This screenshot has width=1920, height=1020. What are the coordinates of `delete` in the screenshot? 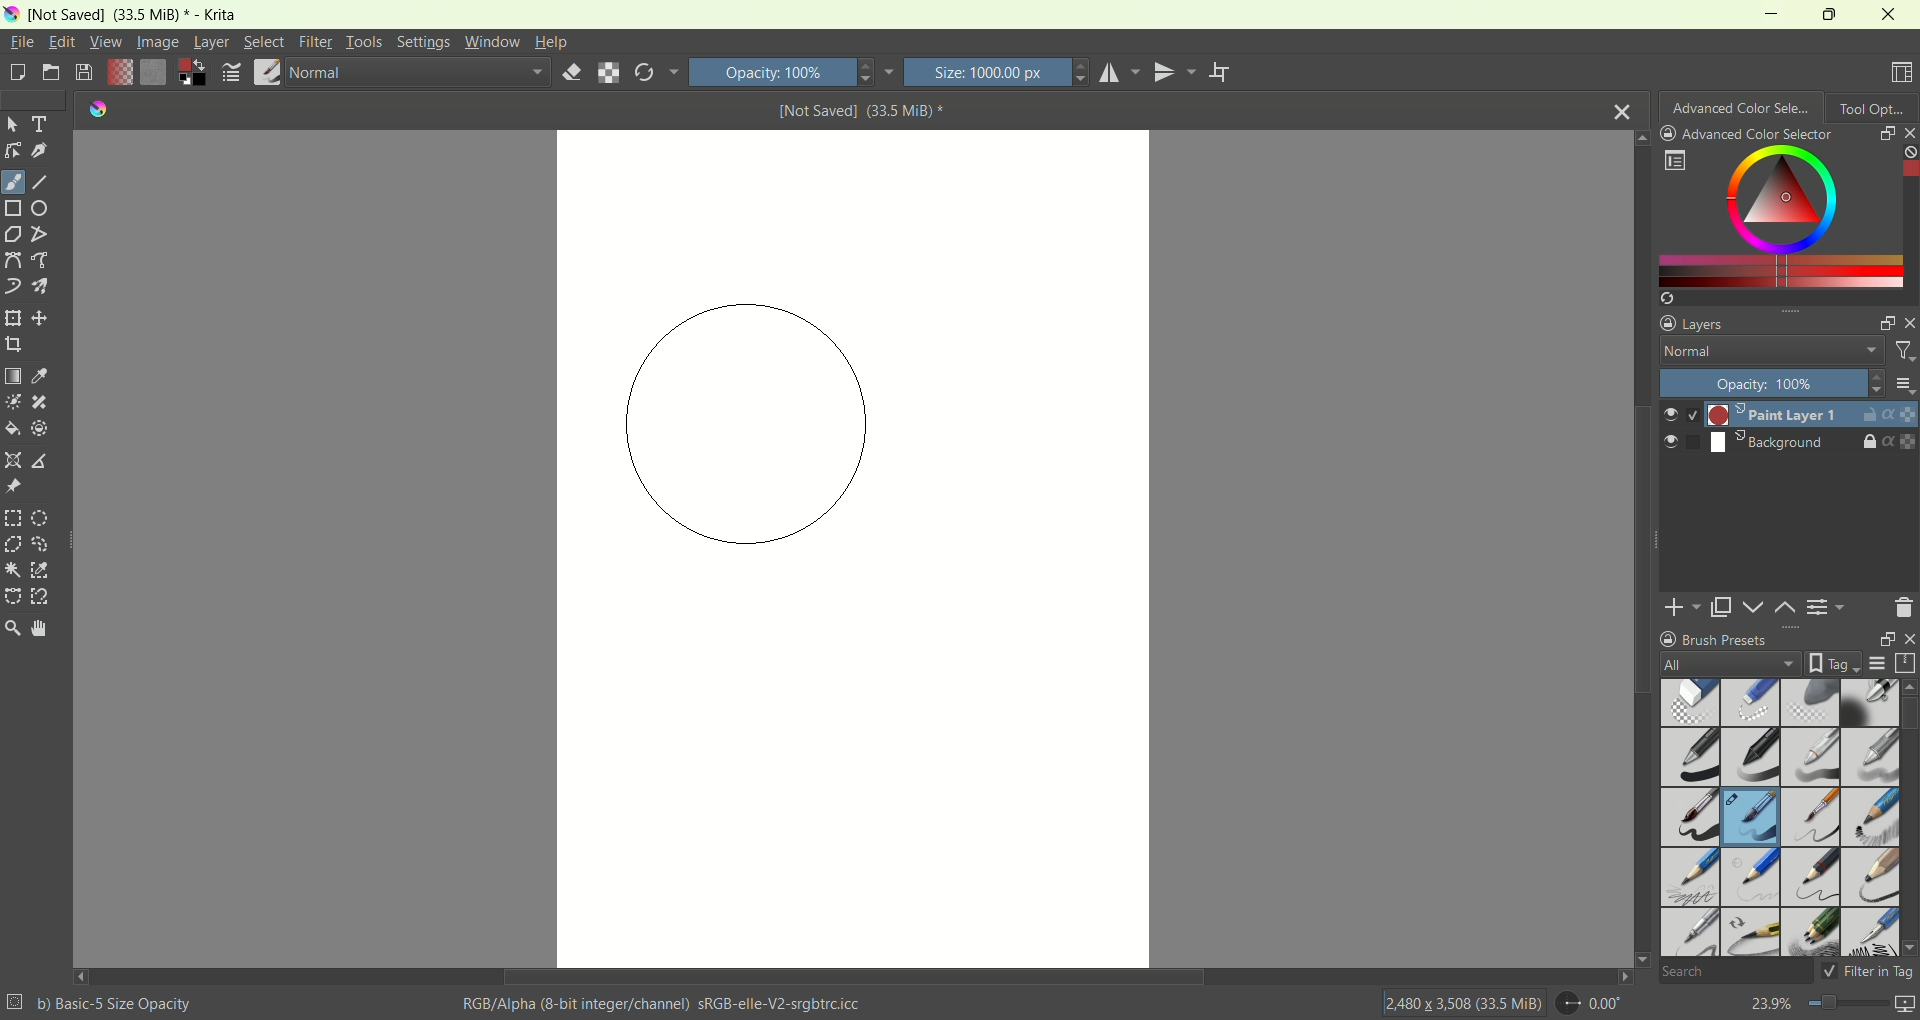 It's located at (1903, 607).